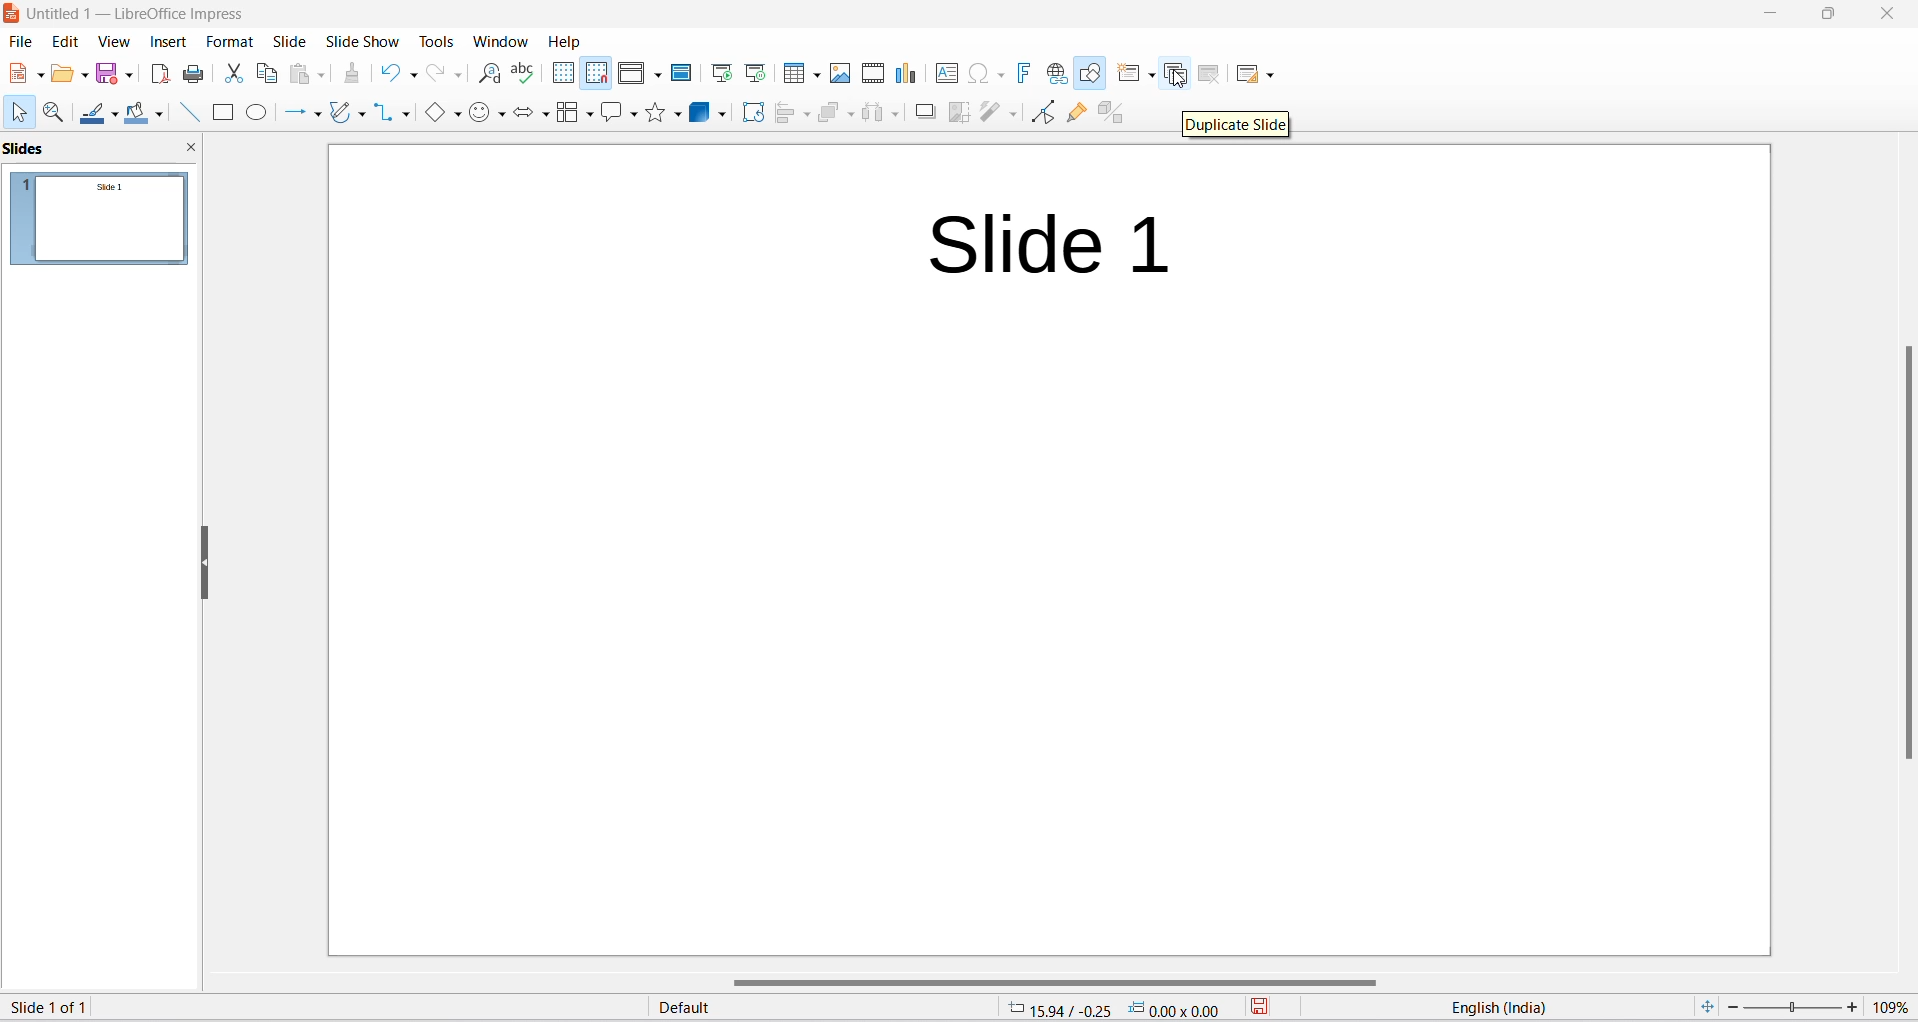 The width and height of the screenshot is (1918, 1022). What do you see at coordinates (1088, 74) in the screenshot?
I see `show draw functions` at bounding box center [1088, 74].